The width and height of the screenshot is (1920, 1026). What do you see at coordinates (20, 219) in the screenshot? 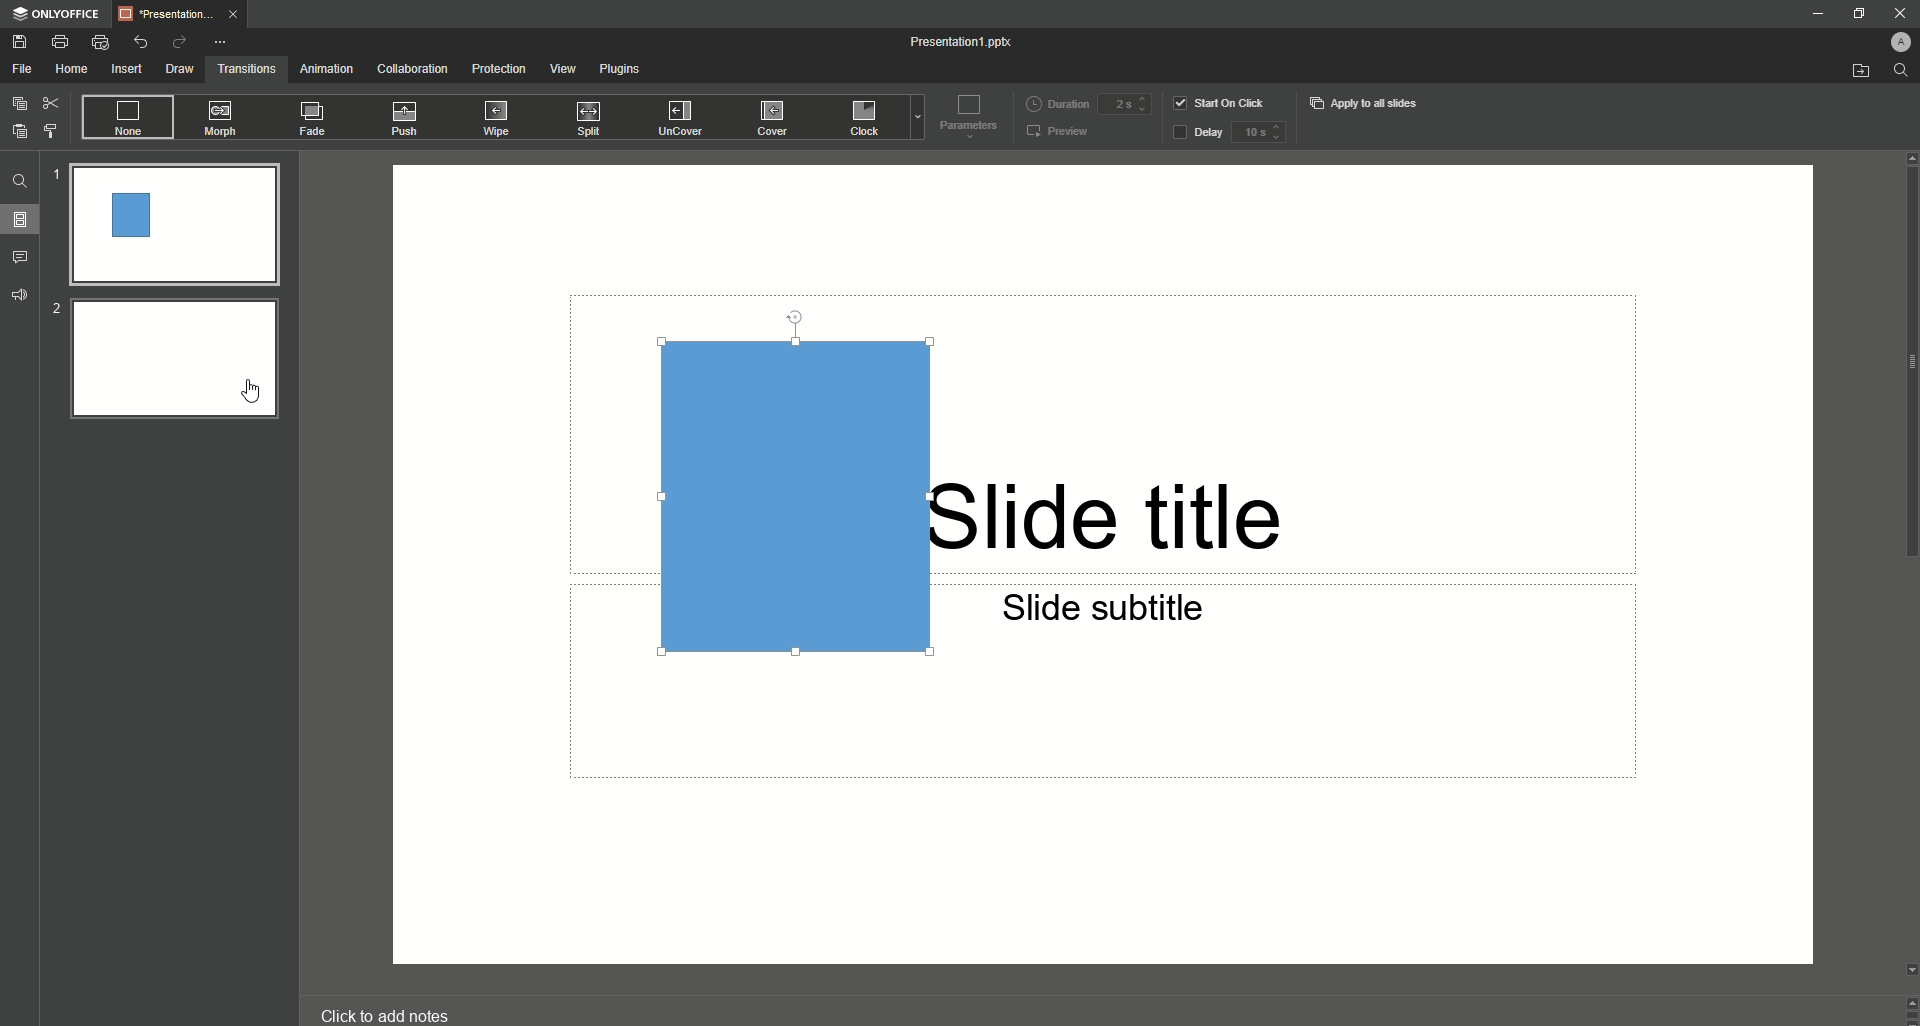
I see `Slides` at bounding box center [20, 219].